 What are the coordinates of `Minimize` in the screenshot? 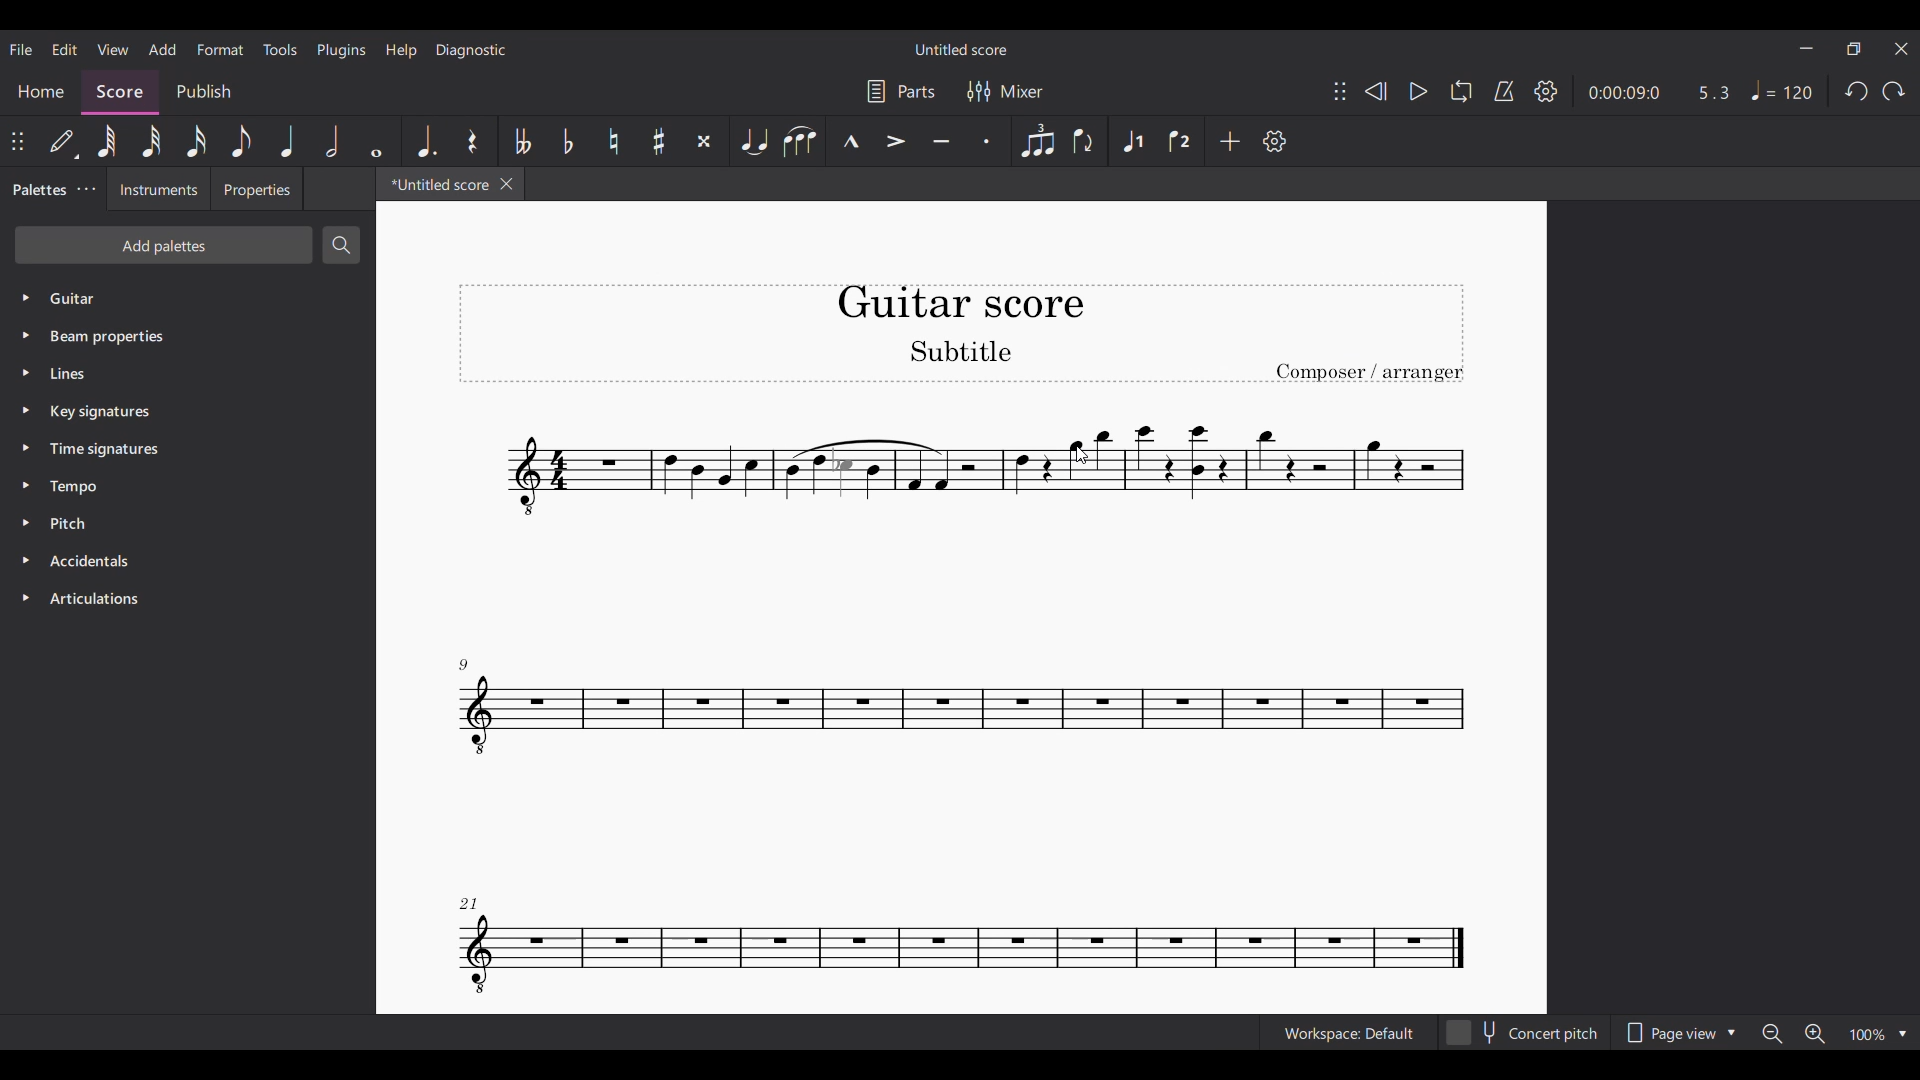 It's located at (1807, 48).